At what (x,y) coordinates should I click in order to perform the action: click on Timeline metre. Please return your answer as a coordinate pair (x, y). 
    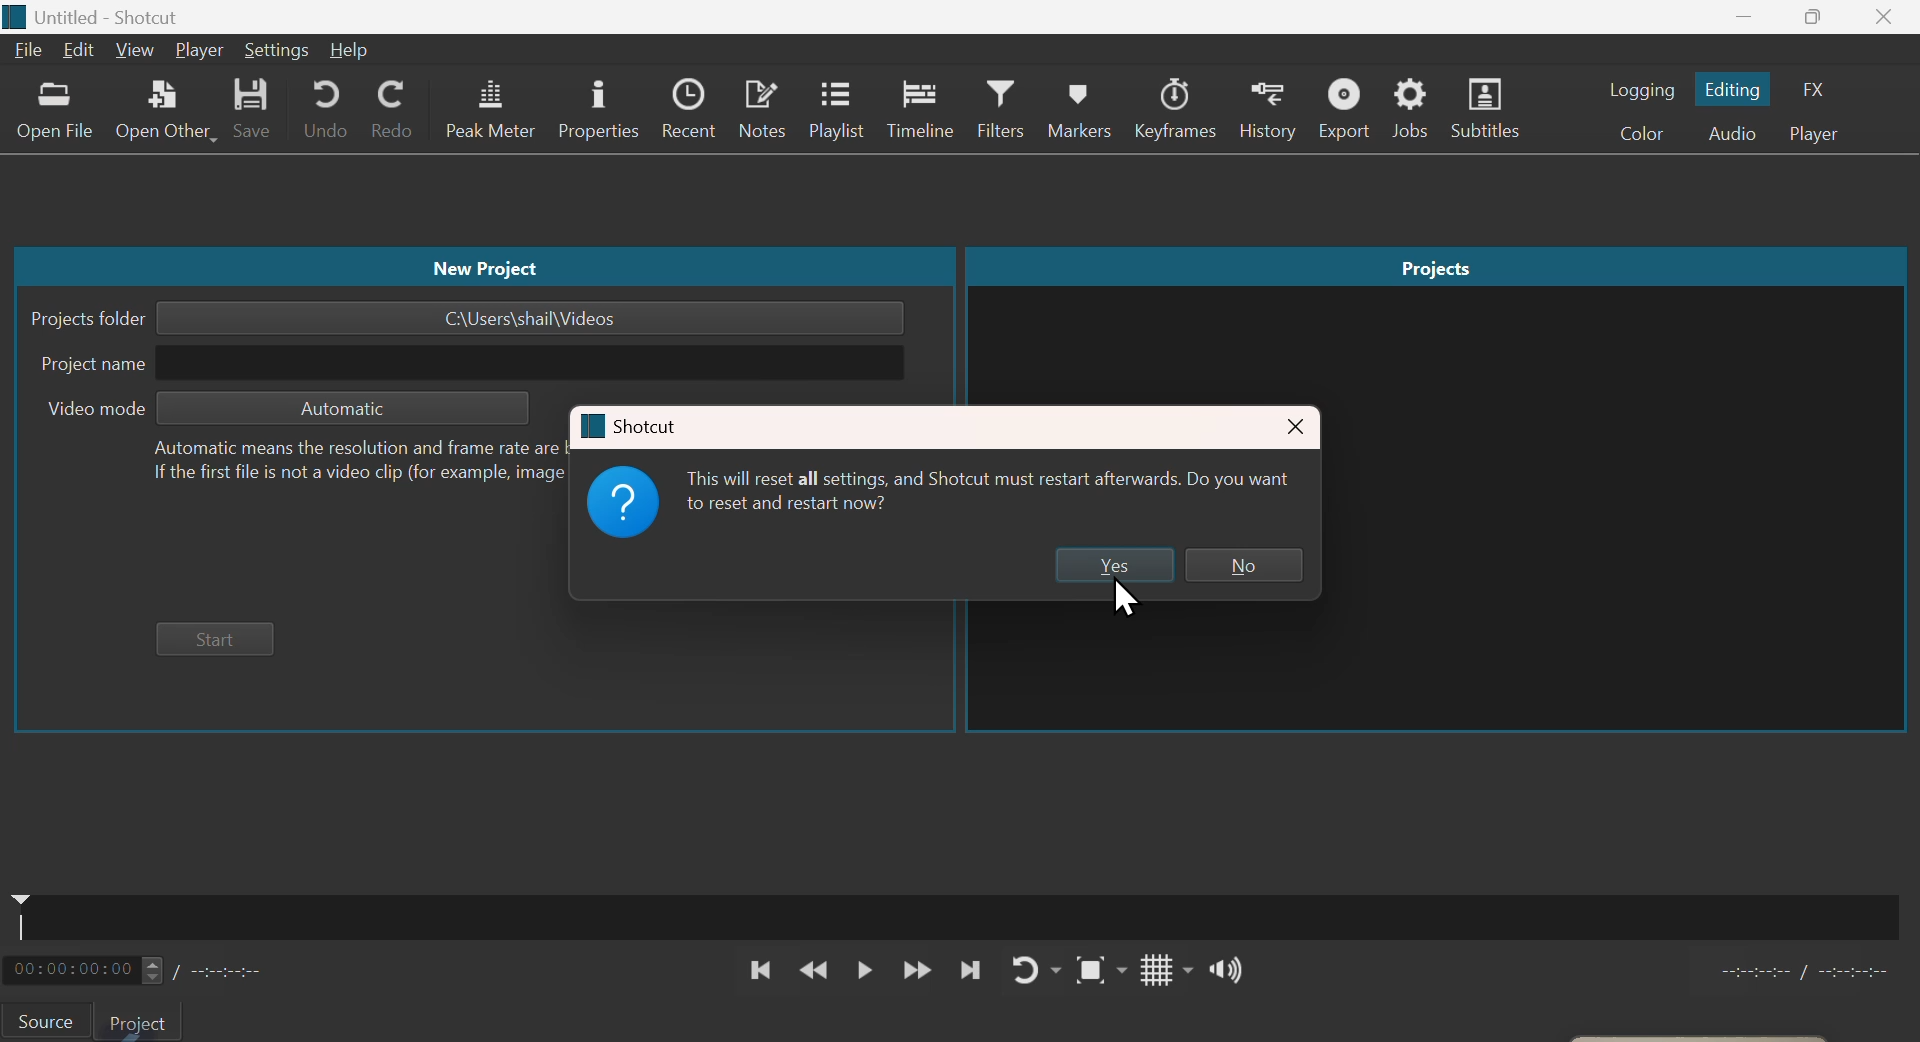
    Looking at the image, I should click on (158, 969).